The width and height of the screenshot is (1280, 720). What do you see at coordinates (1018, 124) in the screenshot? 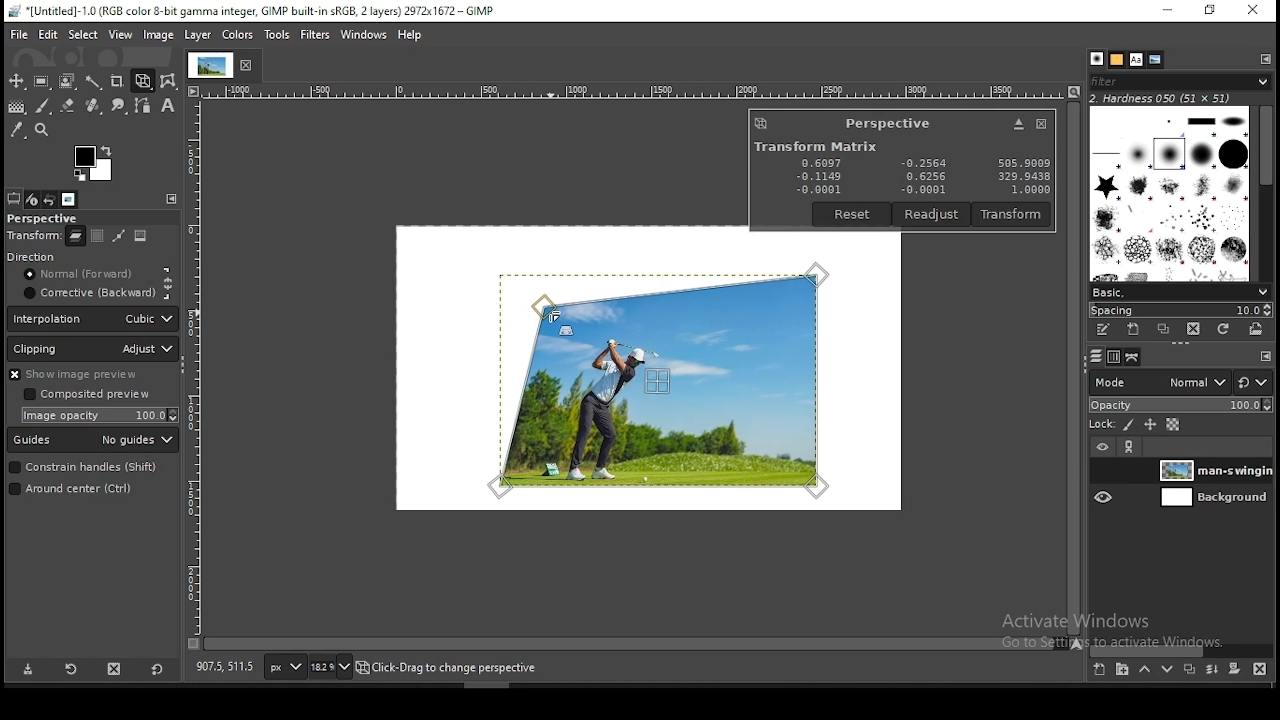
I see `` at bounding box center [1018, 124].